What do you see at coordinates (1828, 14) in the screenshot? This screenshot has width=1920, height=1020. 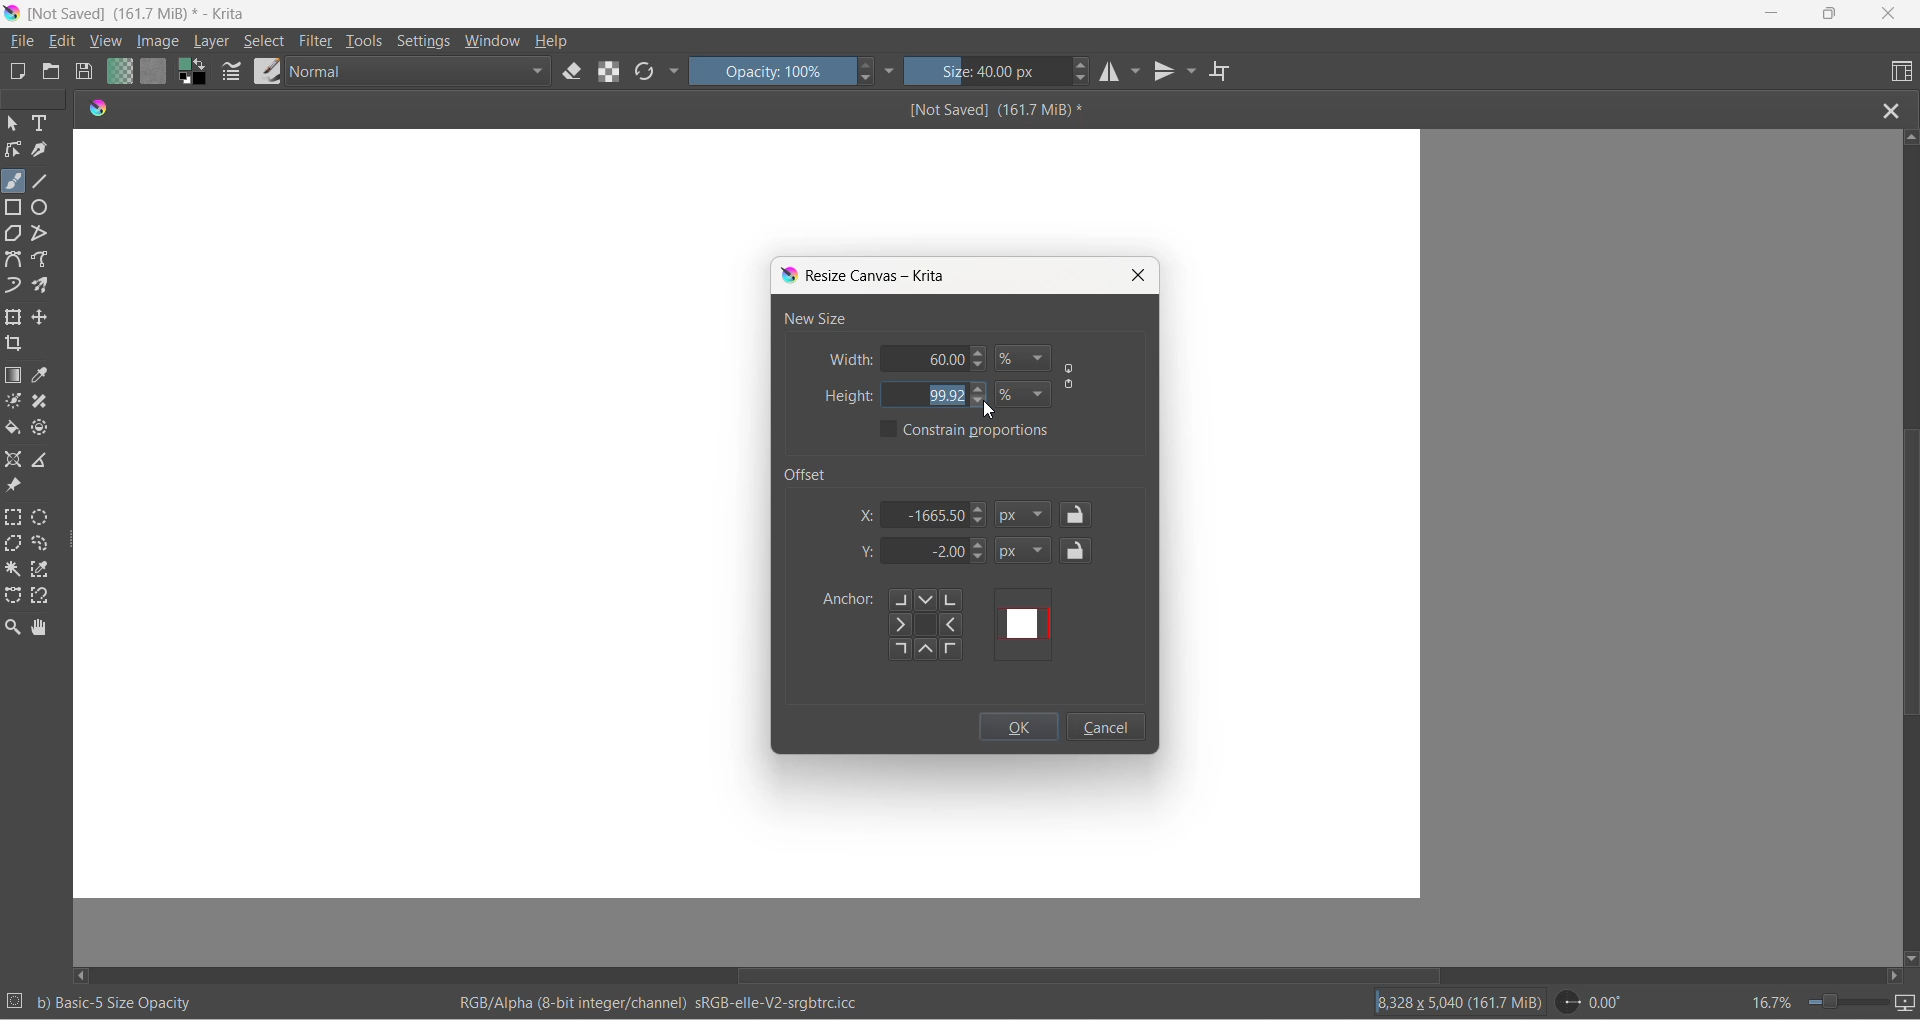 I see `maximize` at bounding box center [1828, 14].